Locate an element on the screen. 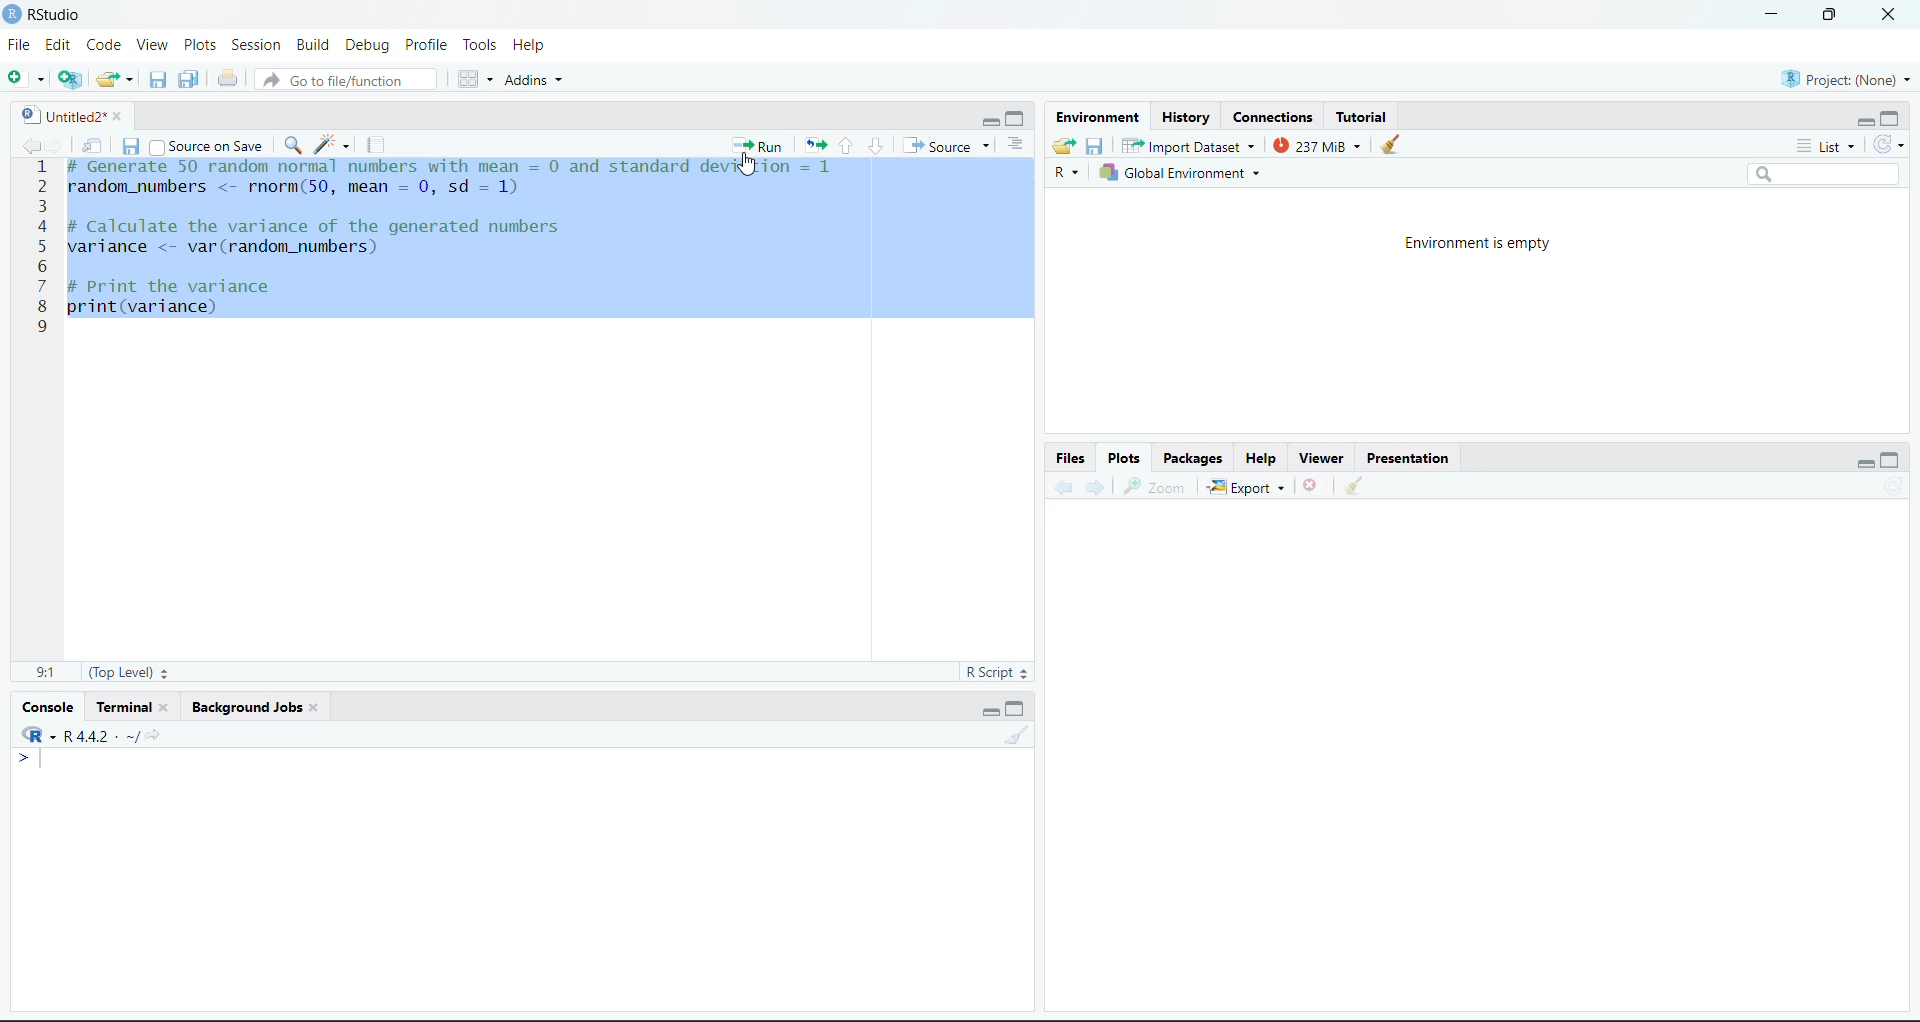  # Calculate the variance of the generated numbers
variance <- var(random_numbers) is located at coordinates (321, 239).